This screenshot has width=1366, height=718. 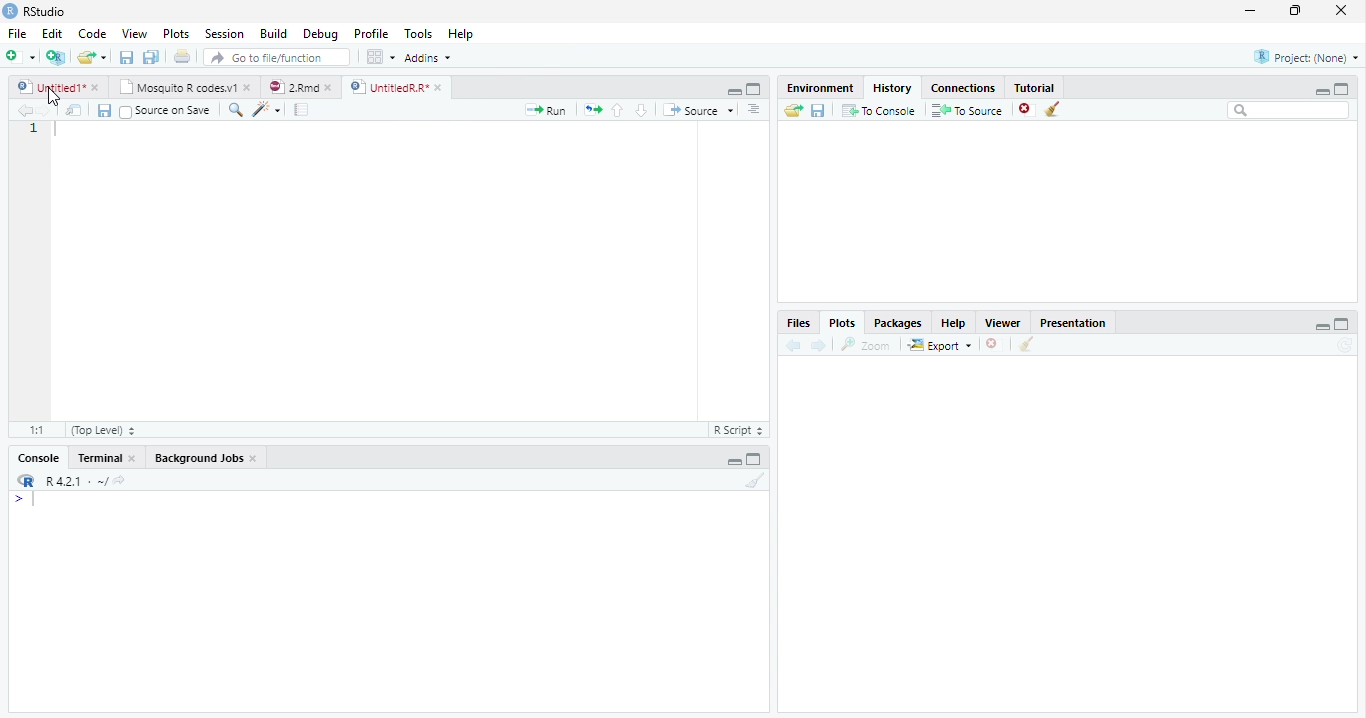 What do you see at coordinates (300, 87) in the screenshot?
I see `2.RMD` at bounding box center [300, 87].